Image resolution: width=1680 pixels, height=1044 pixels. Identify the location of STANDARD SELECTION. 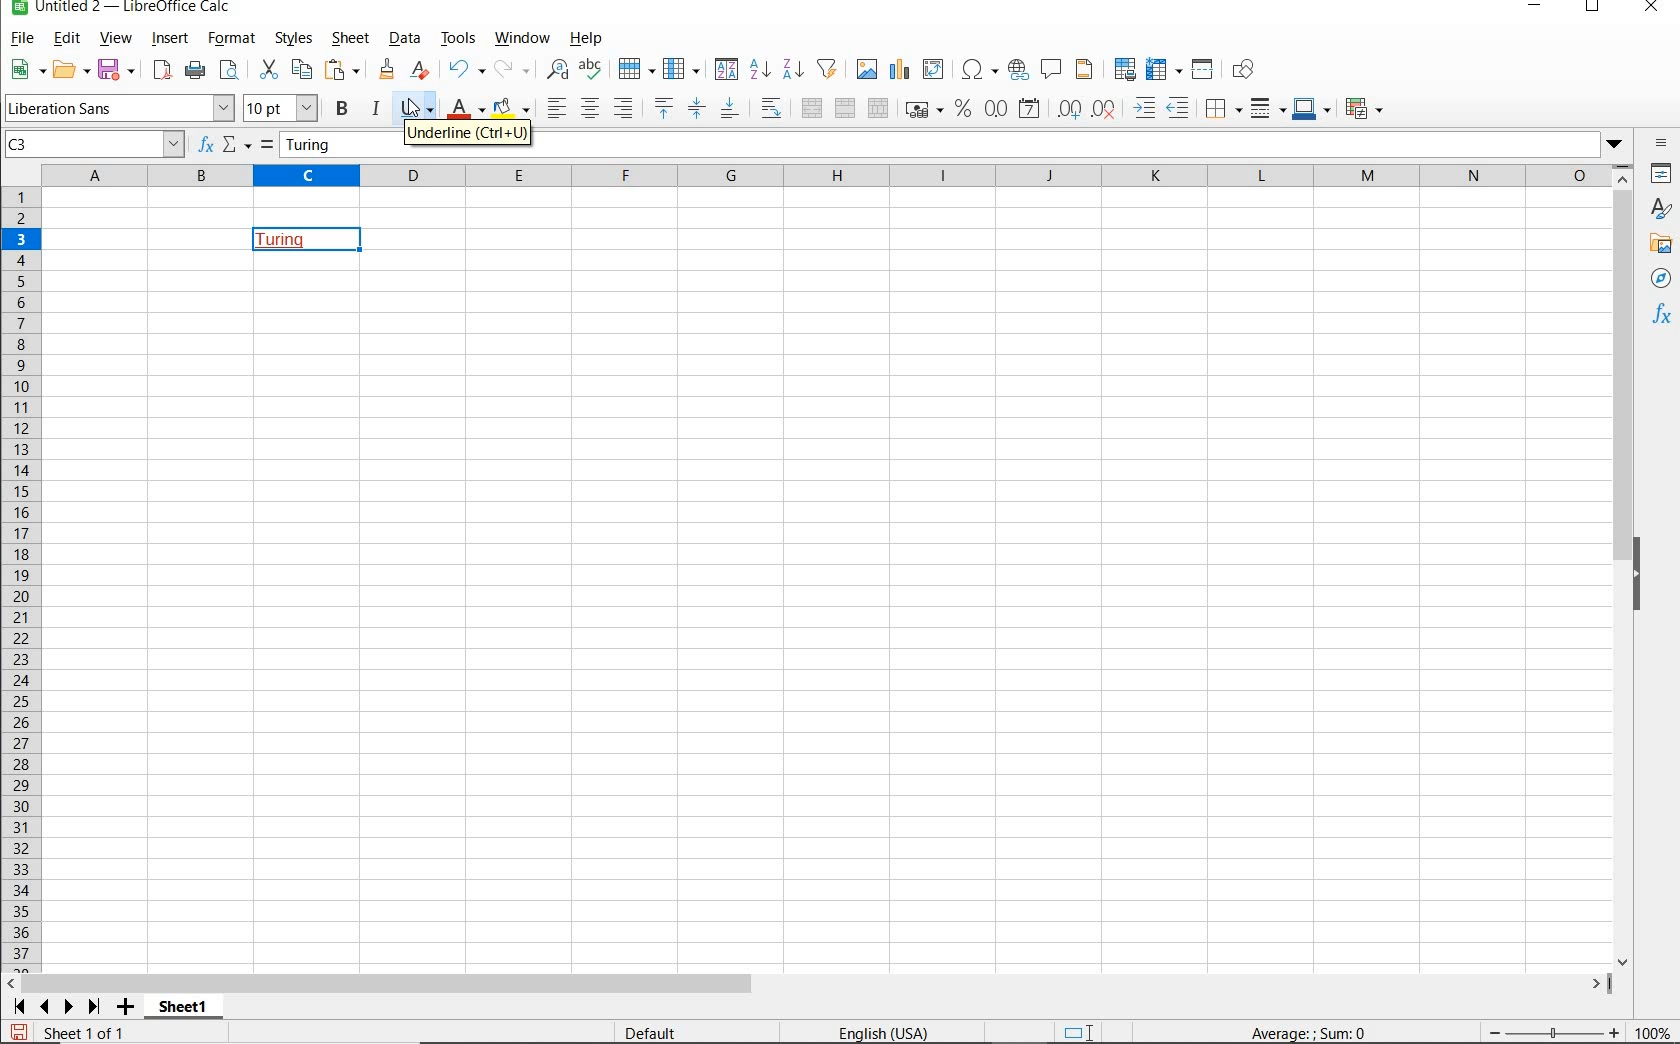
(1078, 1033).